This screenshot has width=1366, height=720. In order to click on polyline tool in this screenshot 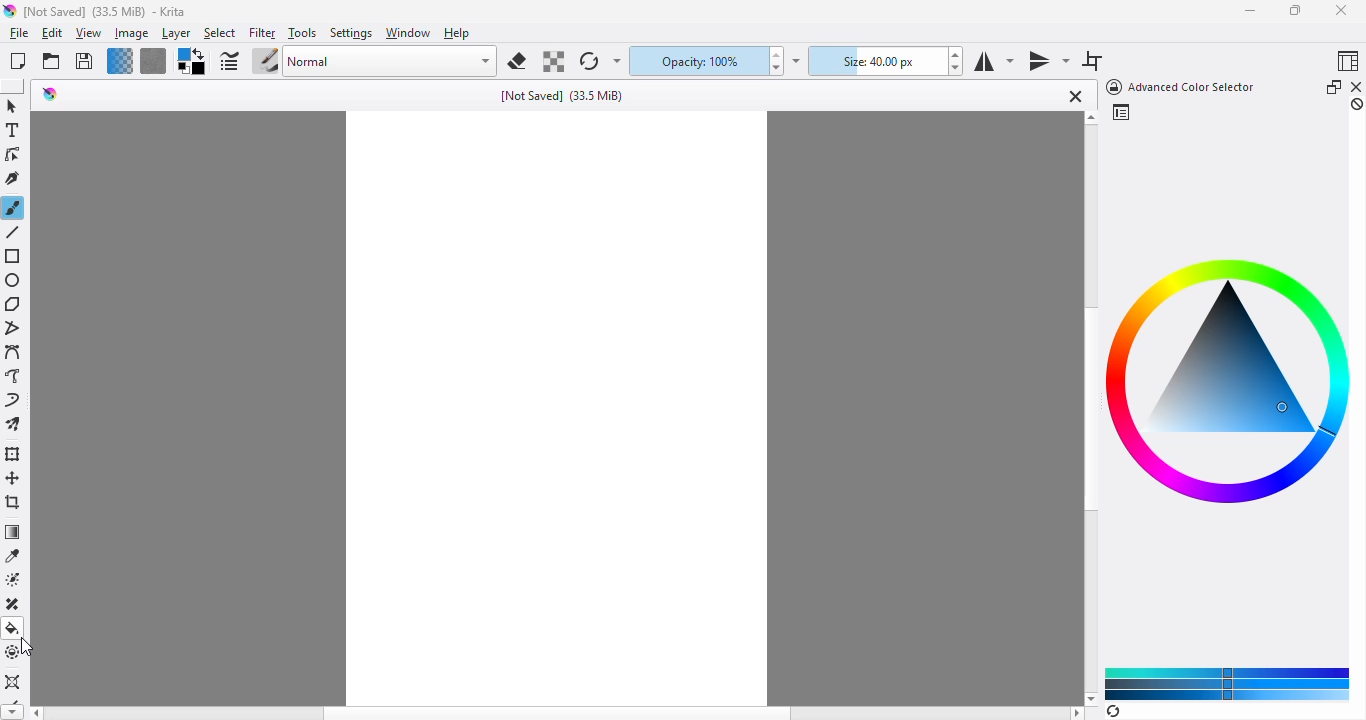, I will do `click(15, 328)`.